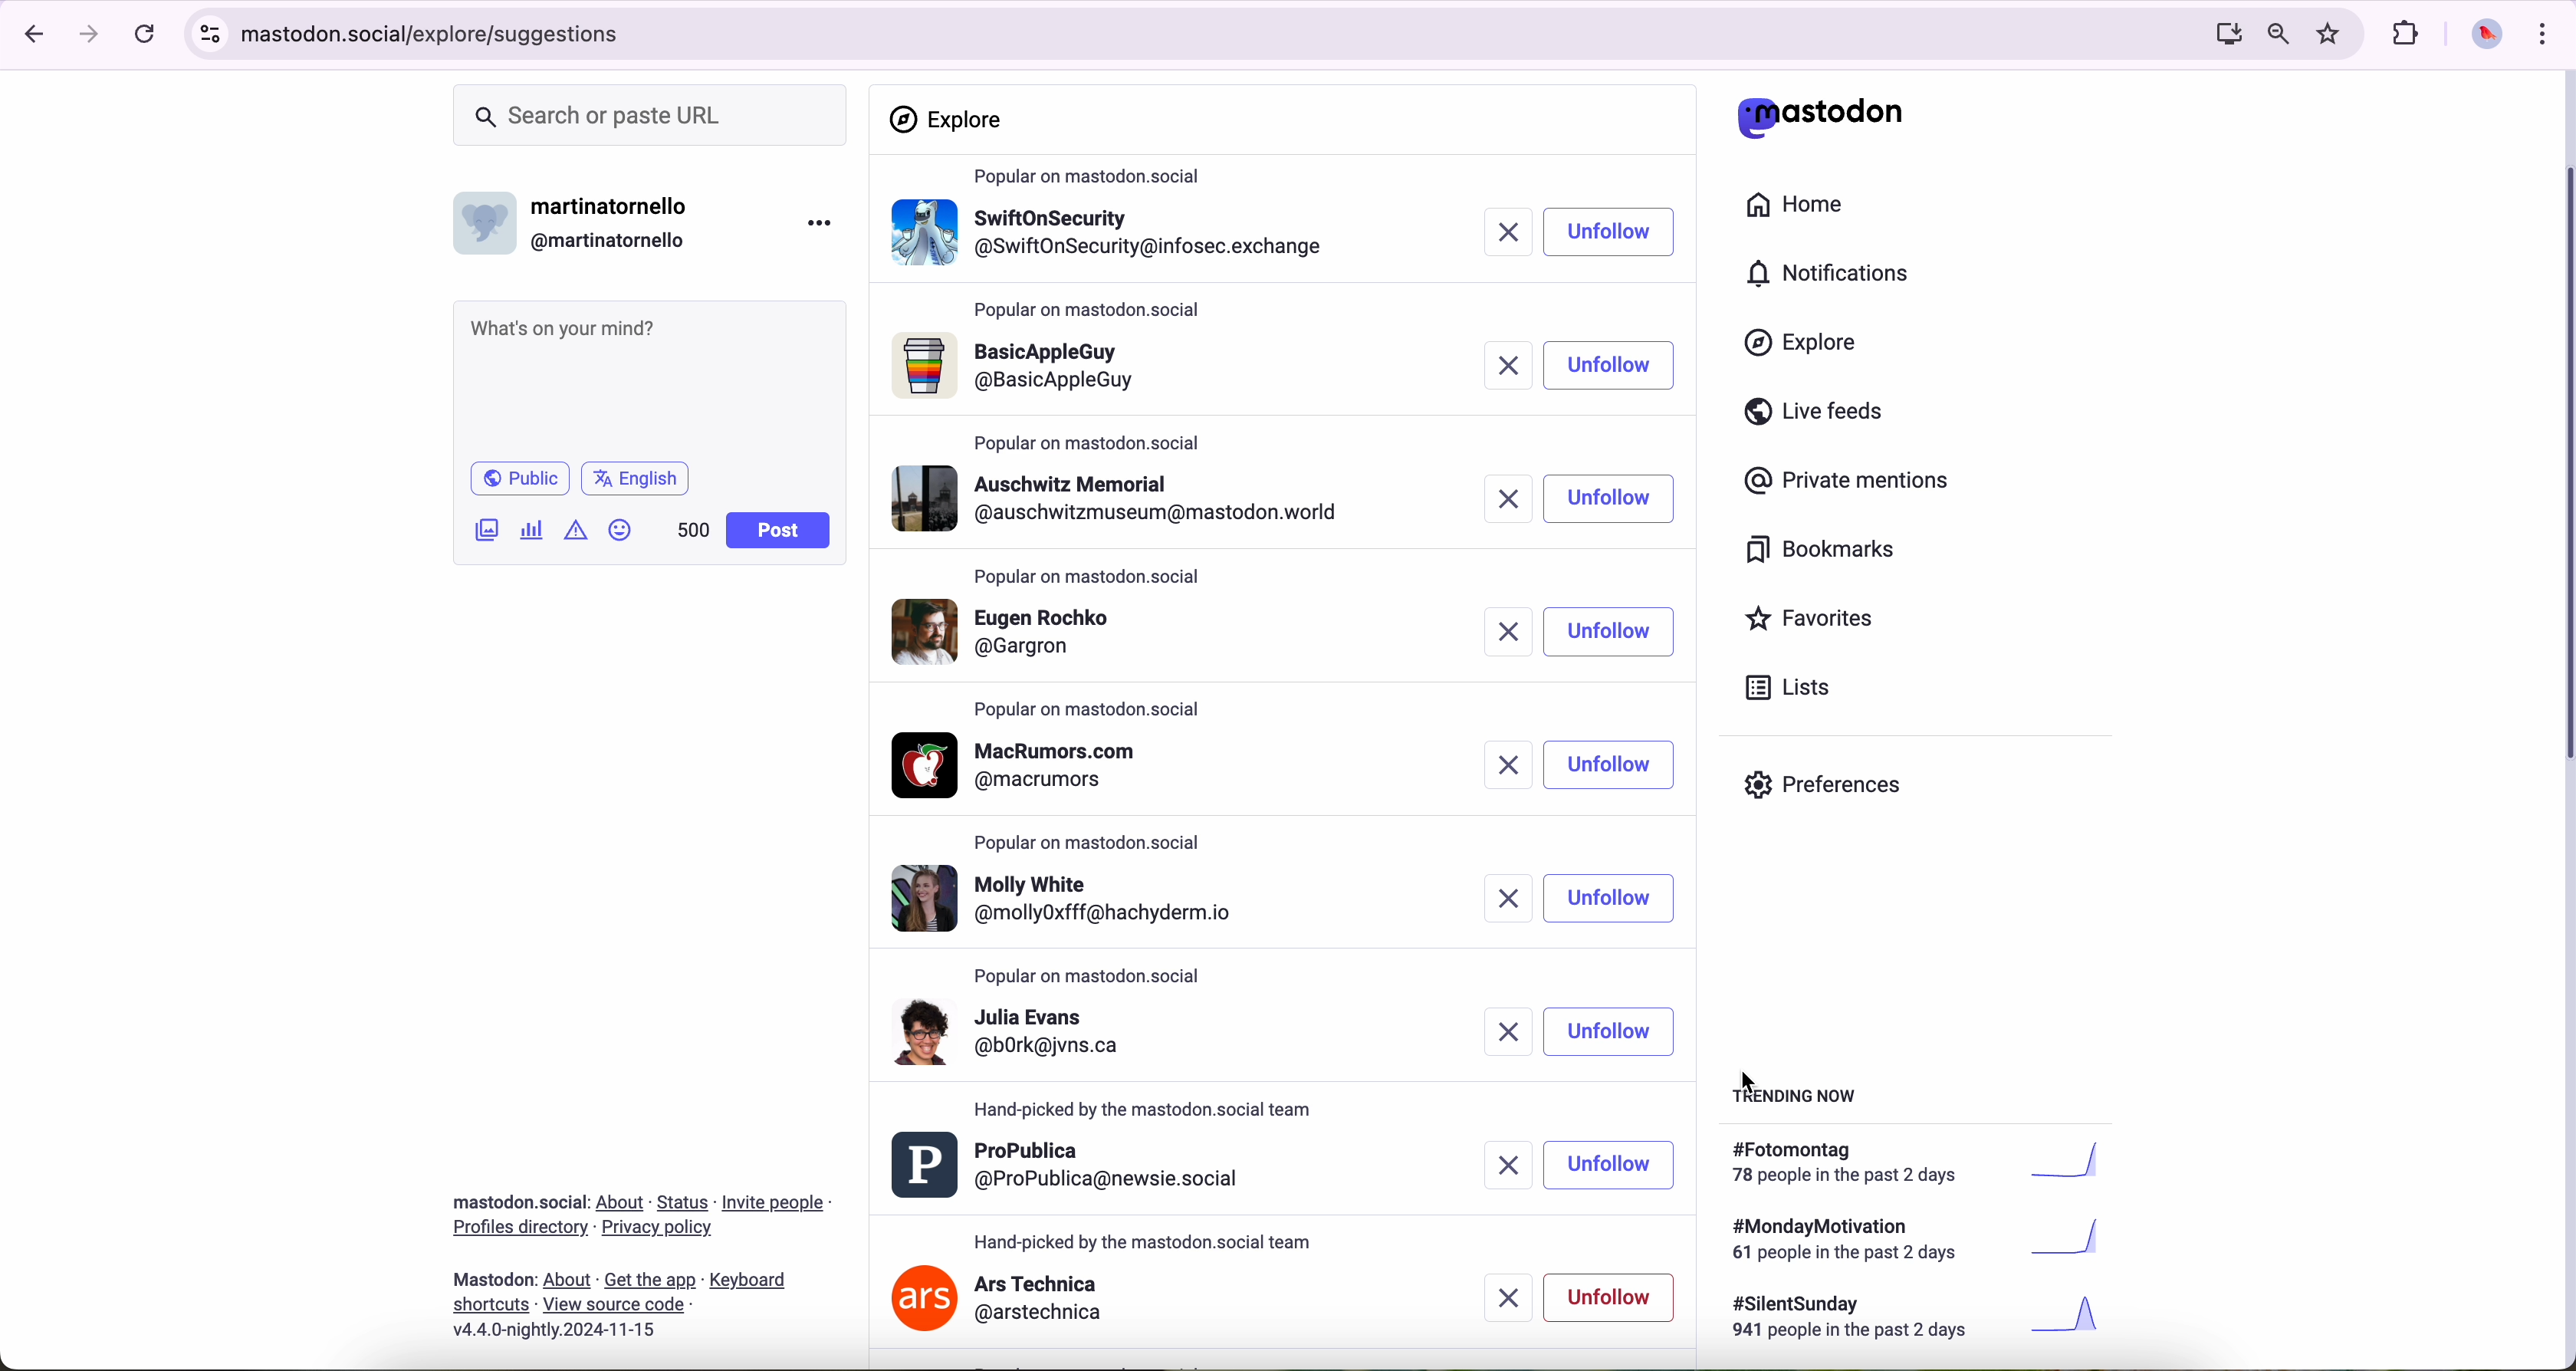 The width and height of the screenshot is (2576, 1371). What do you see at coordinates (1114, 372) in the screenshot?
I see `profile` at bounding box center [1114, 372].